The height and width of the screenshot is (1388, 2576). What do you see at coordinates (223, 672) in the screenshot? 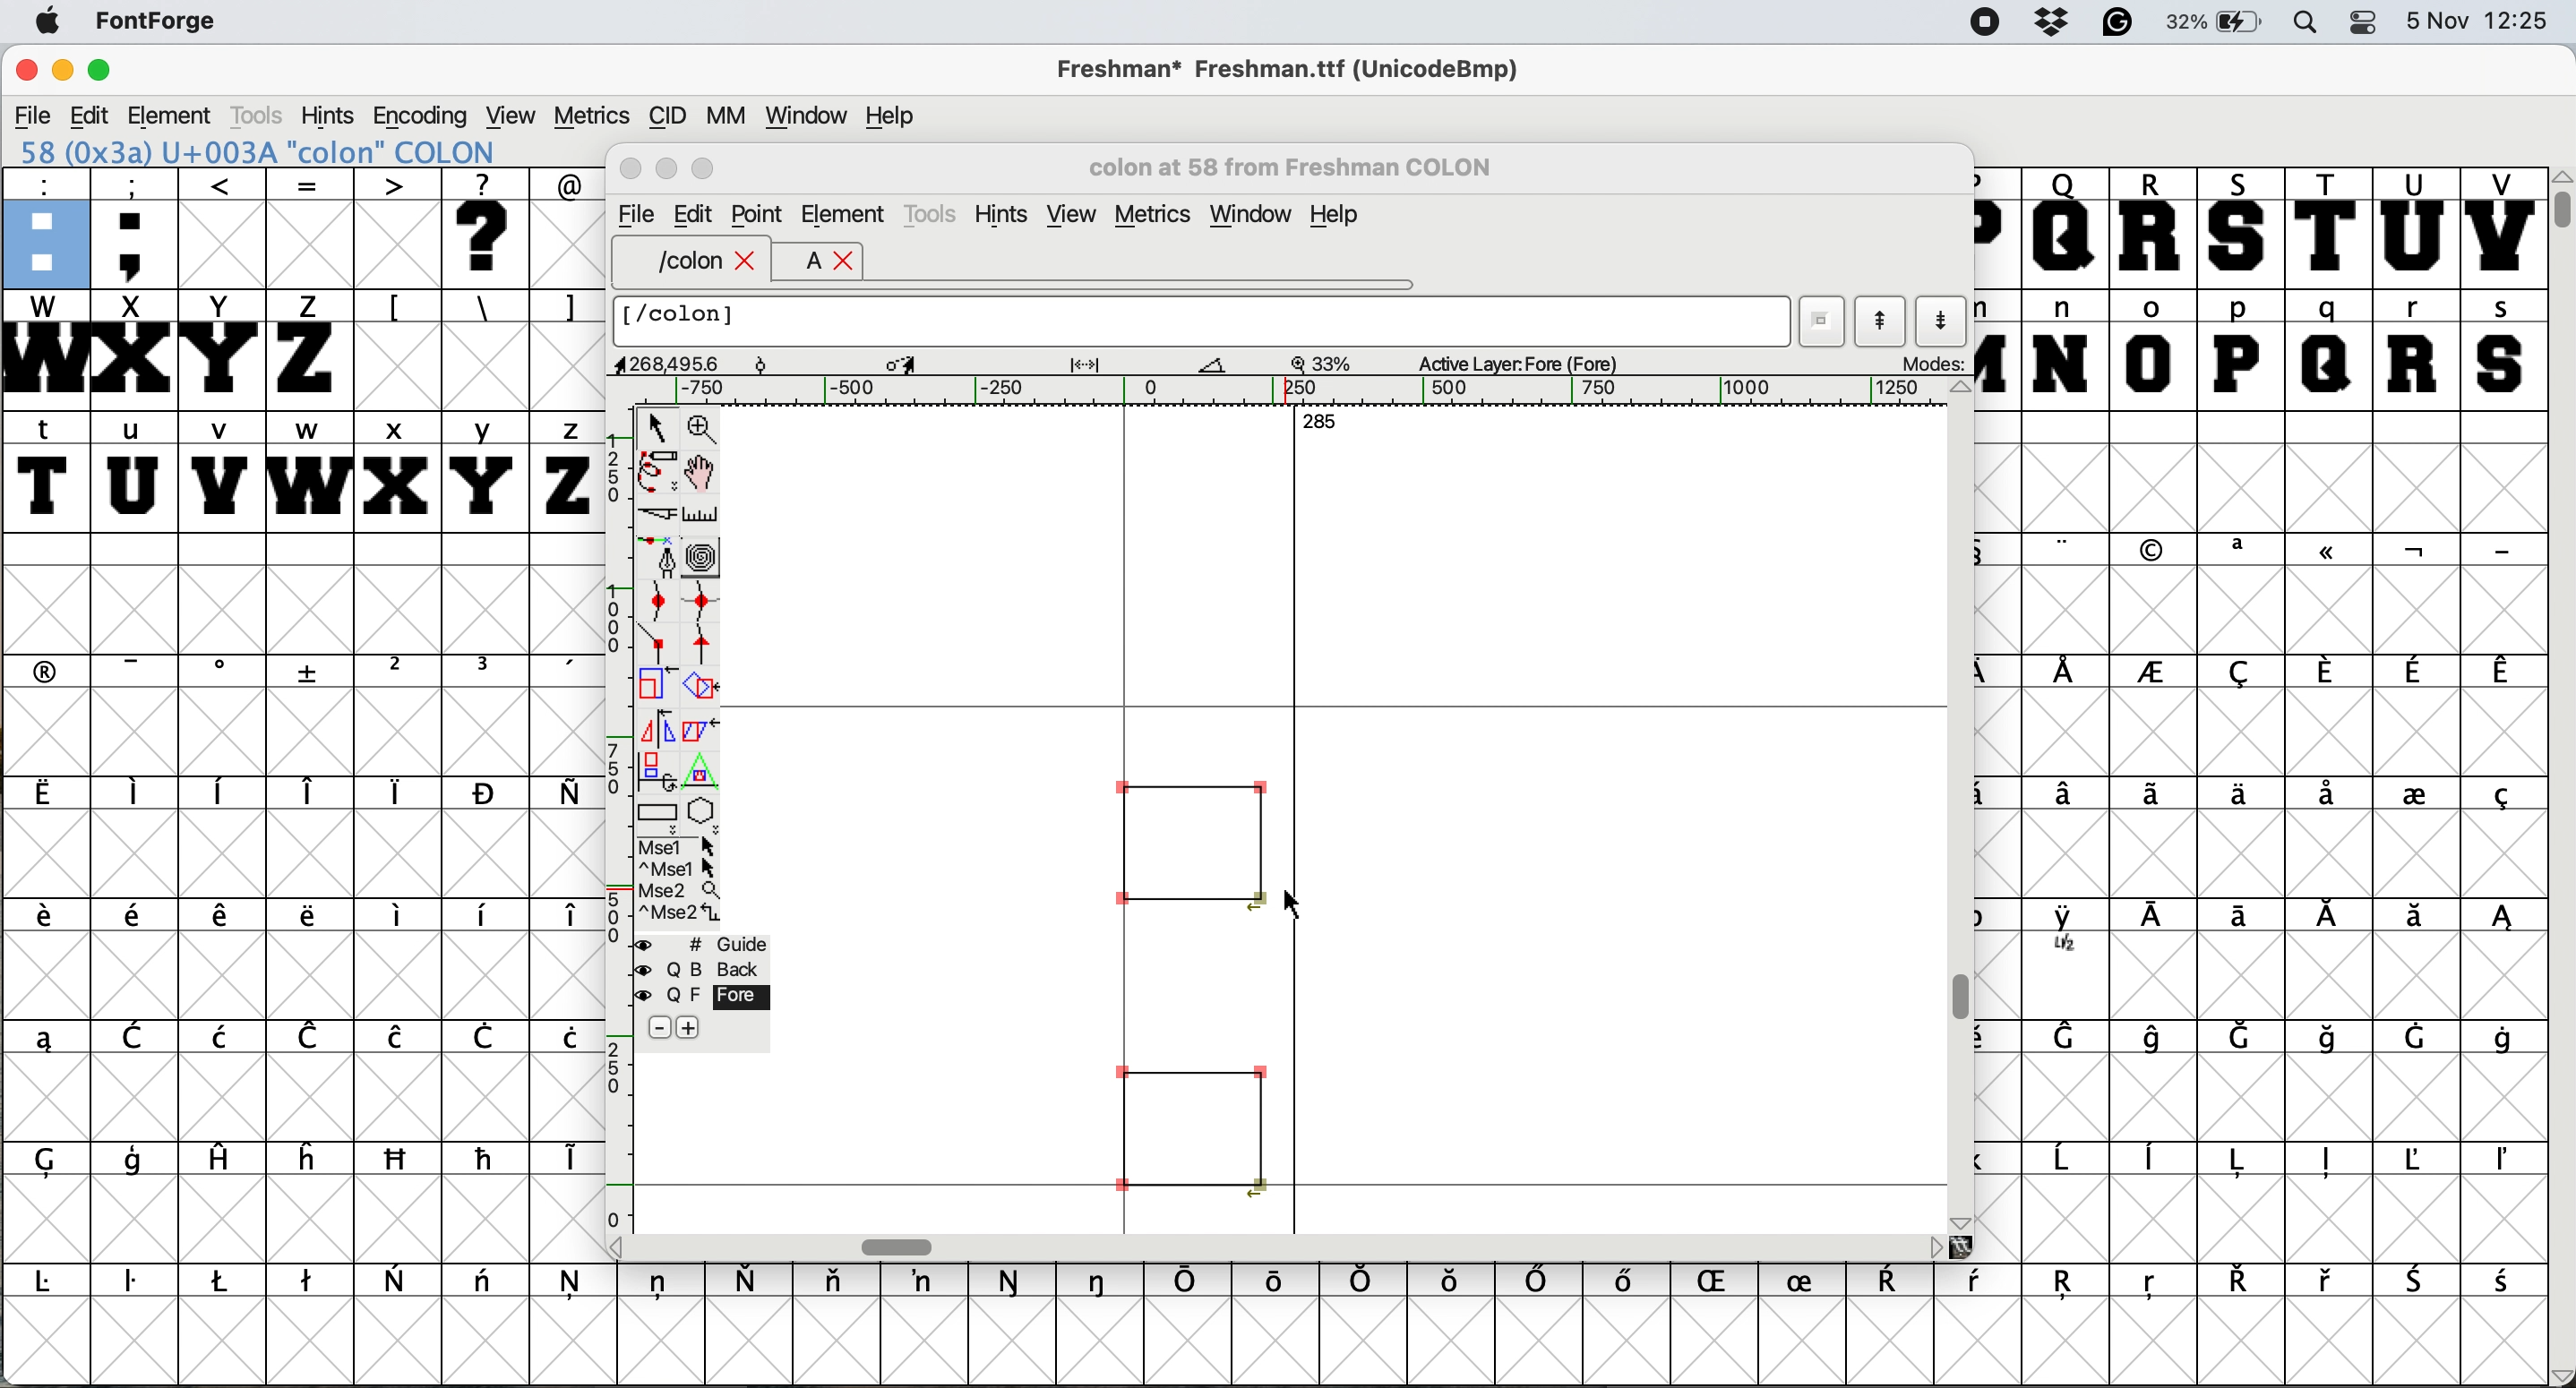
I see `symbol` at bounding box center [223, 672].